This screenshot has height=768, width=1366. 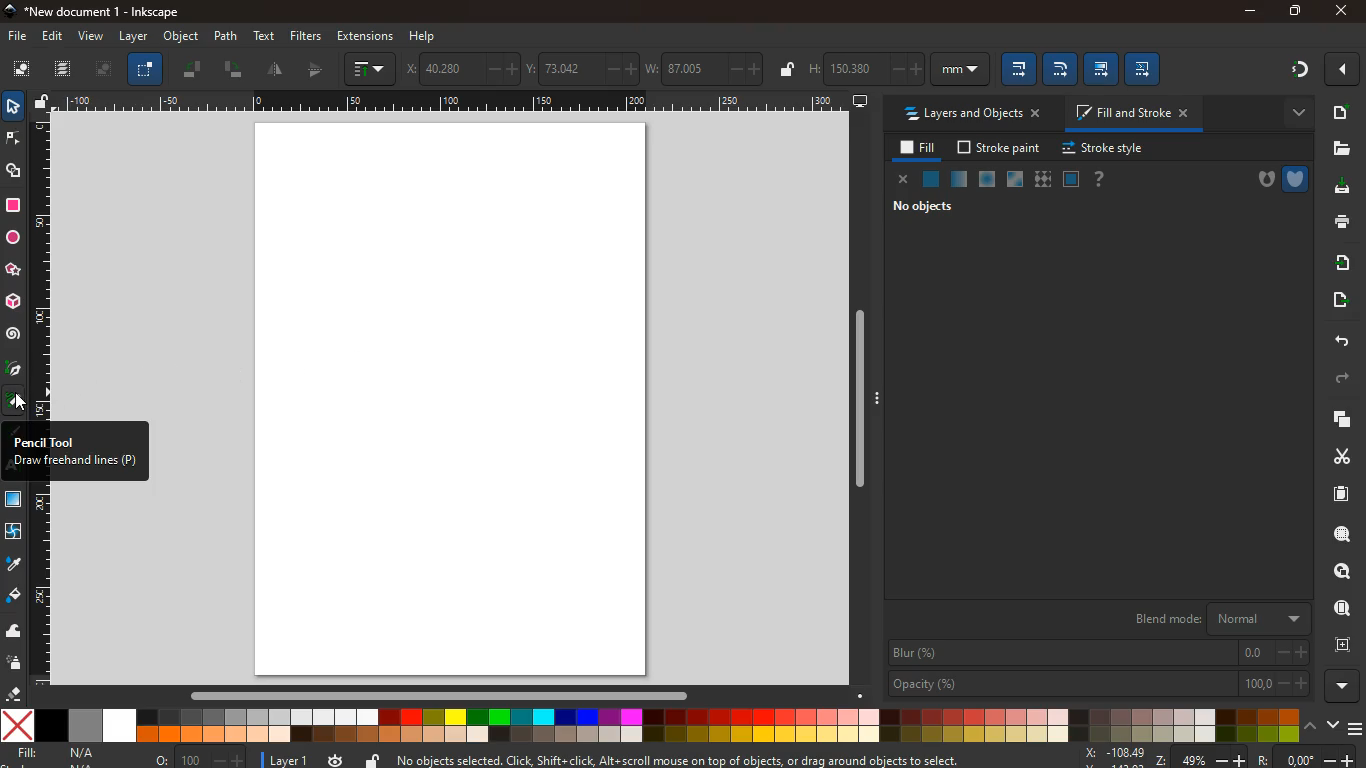 I want to click on horizontal slider, so click(x=443, y=694).